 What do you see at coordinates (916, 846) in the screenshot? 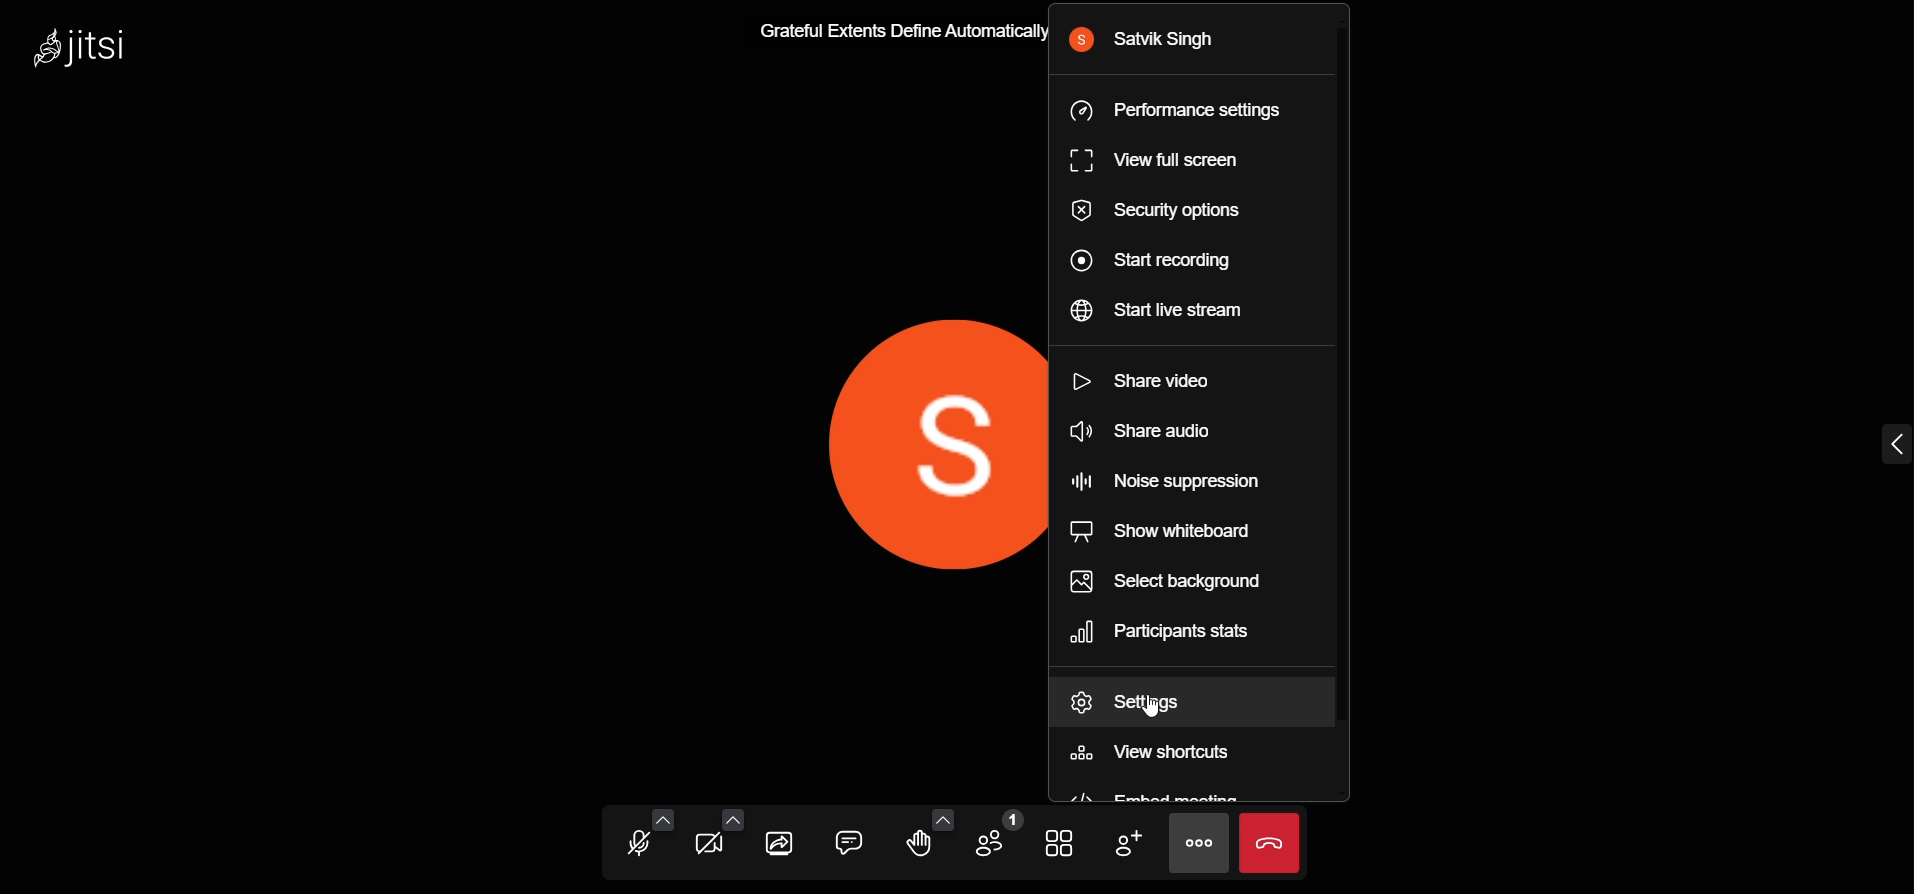
I see `raise hand` at bounding box center [916, 846].